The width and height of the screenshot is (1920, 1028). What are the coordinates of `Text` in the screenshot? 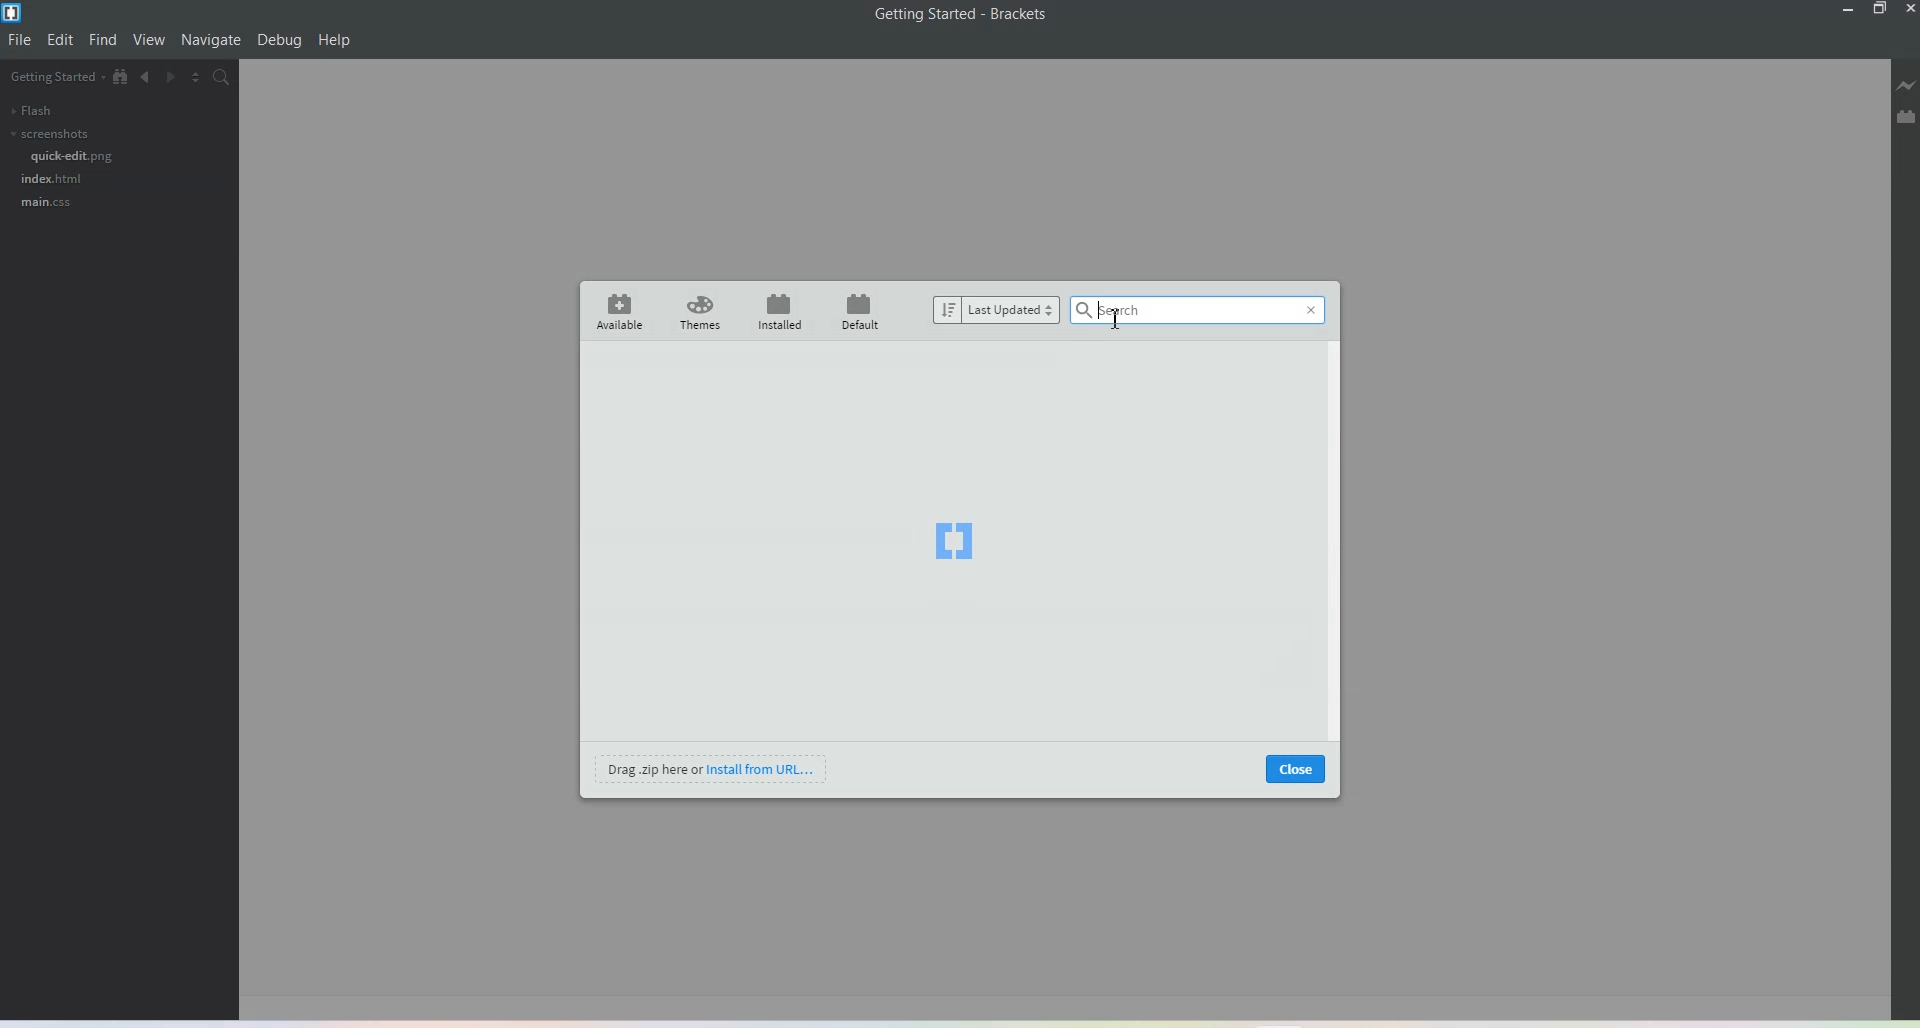 It's located at (962, 14).